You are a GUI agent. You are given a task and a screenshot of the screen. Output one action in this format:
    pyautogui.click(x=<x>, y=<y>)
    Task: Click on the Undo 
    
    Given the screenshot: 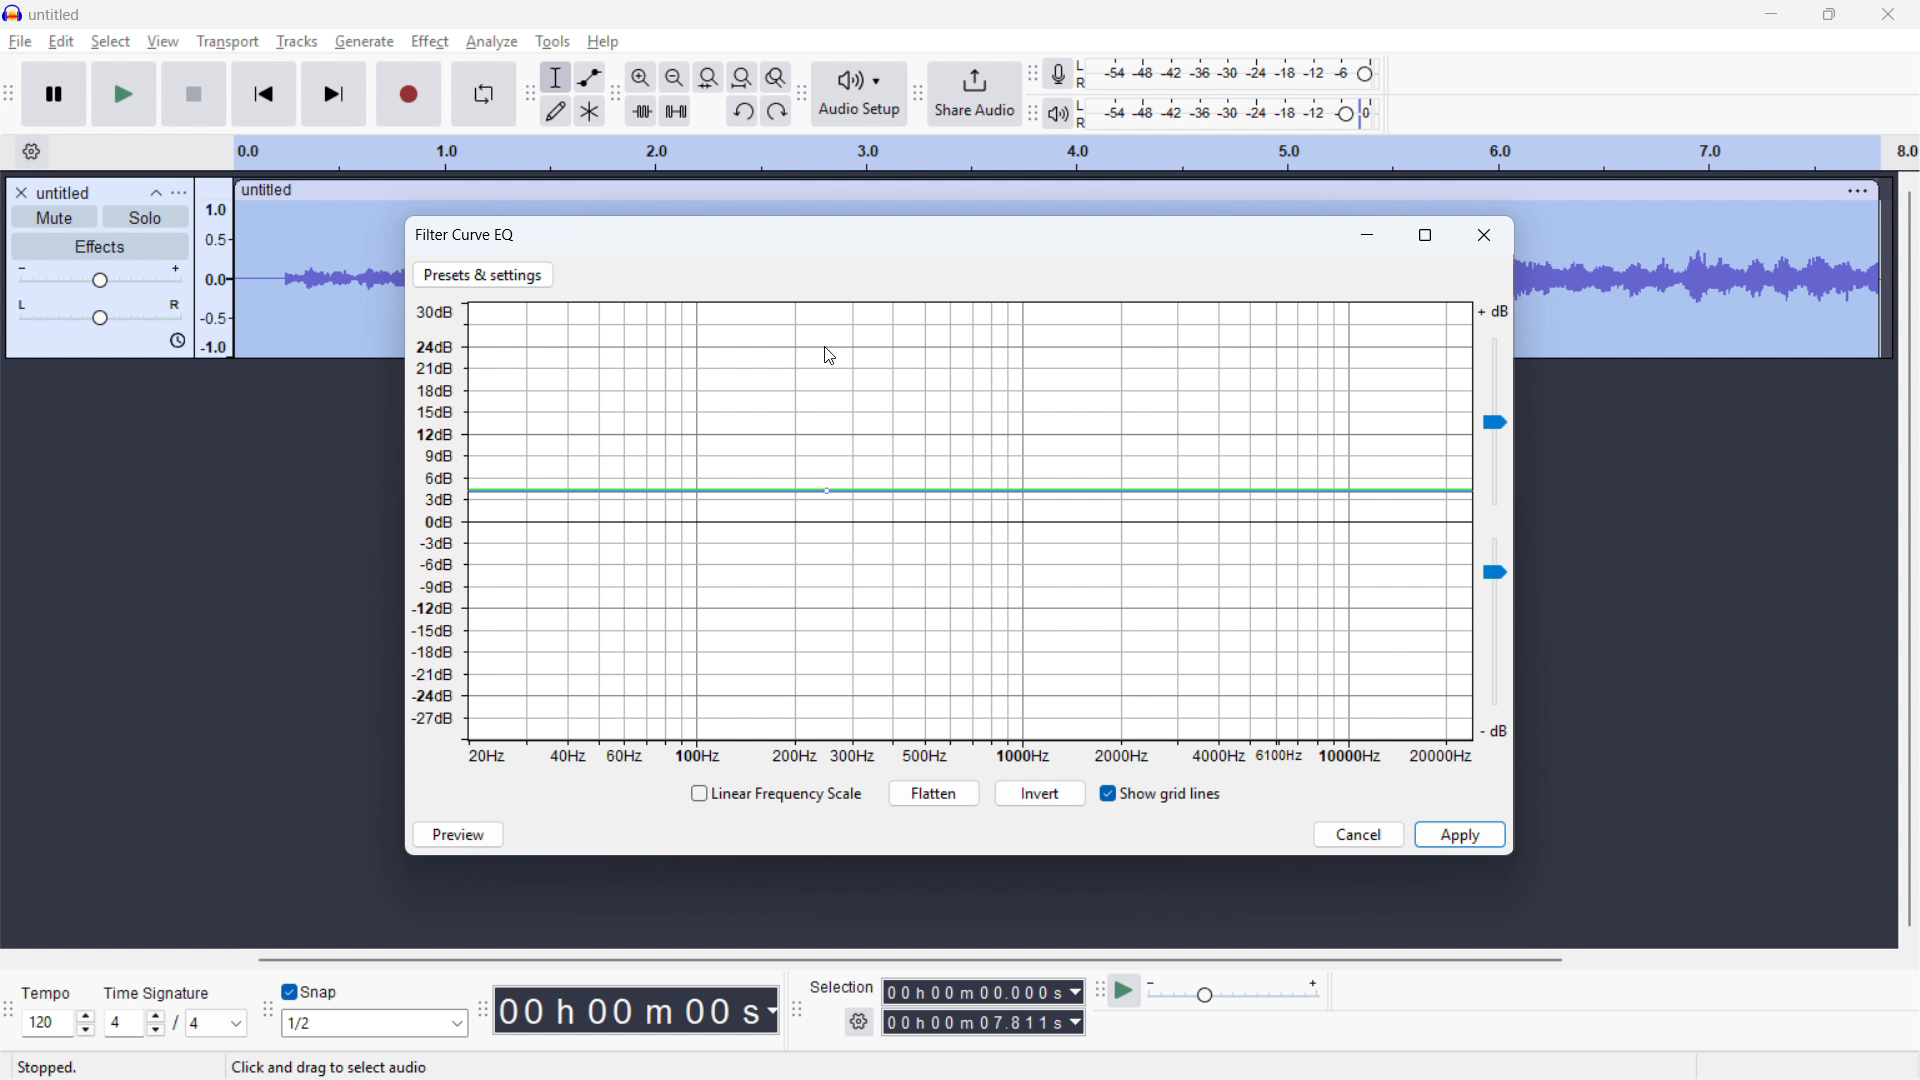 What is the action you would take?
    pyautogui.click(x=742, y=112)
    